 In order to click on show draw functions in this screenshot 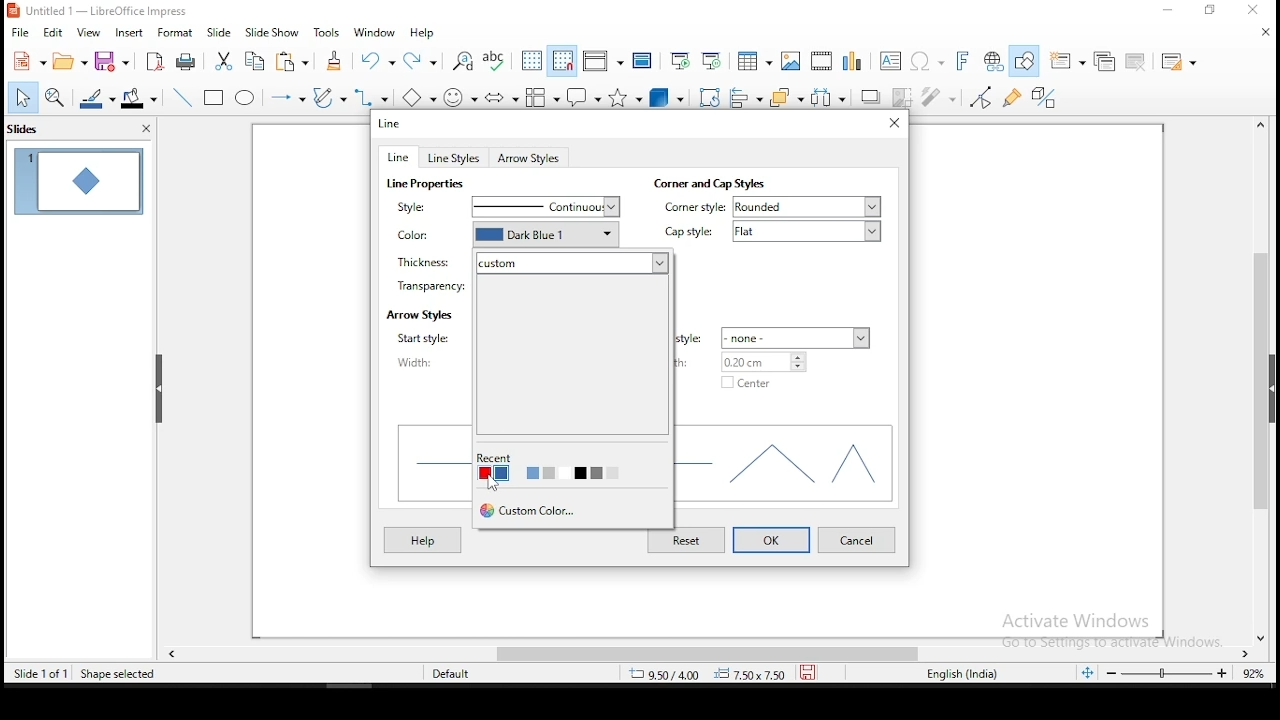, I will do `click(1026, 60)`.